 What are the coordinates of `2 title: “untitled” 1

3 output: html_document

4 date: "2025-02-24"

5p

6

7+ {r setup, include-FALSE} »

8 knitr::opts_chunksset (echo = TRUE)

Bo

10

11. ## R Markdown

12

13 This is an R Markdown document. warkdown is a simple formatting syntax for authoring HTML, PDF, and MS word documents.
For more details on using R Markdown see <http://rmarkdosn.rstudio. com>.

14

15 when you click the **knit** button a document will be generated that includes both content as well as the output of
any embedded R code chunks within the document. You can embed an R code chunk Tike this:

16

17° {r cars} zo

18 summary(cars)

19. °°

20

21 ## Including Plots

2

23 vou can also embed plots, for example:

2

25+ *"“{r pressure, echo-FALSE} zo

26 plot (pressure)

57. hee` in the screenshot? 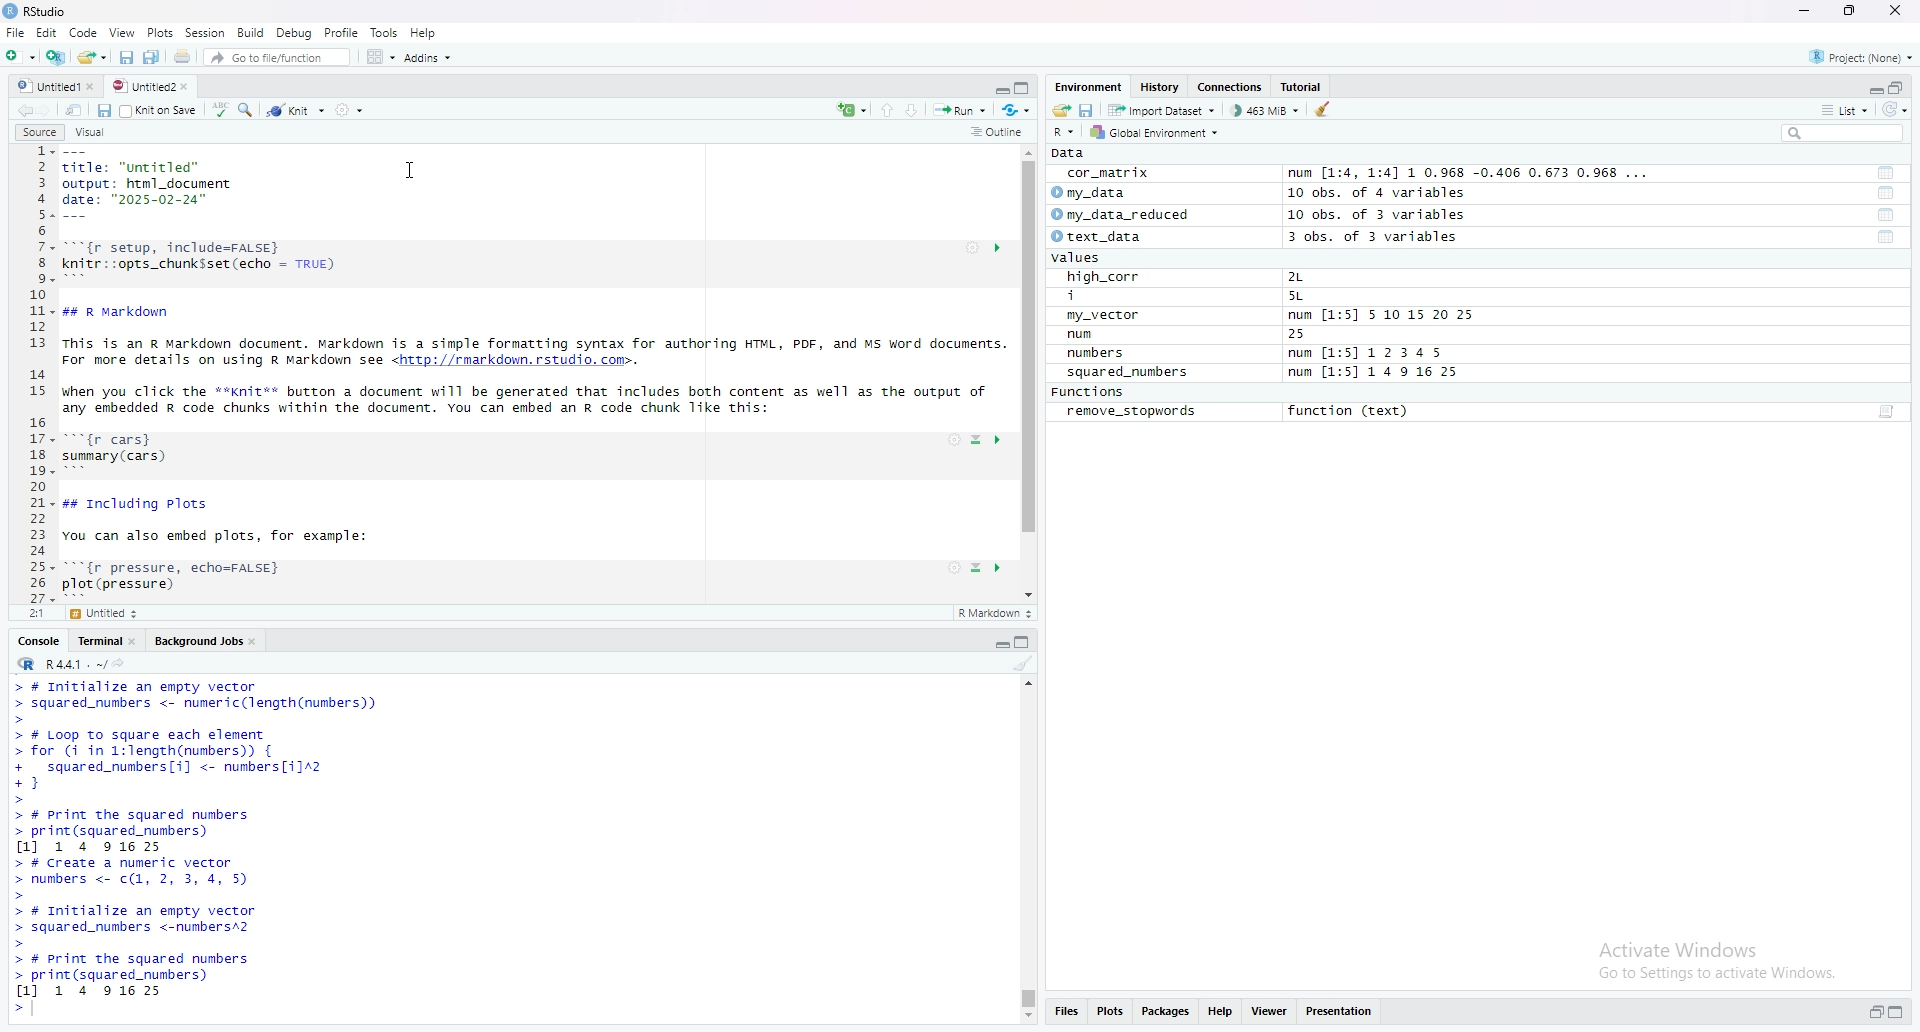 It's located at (510, 372).